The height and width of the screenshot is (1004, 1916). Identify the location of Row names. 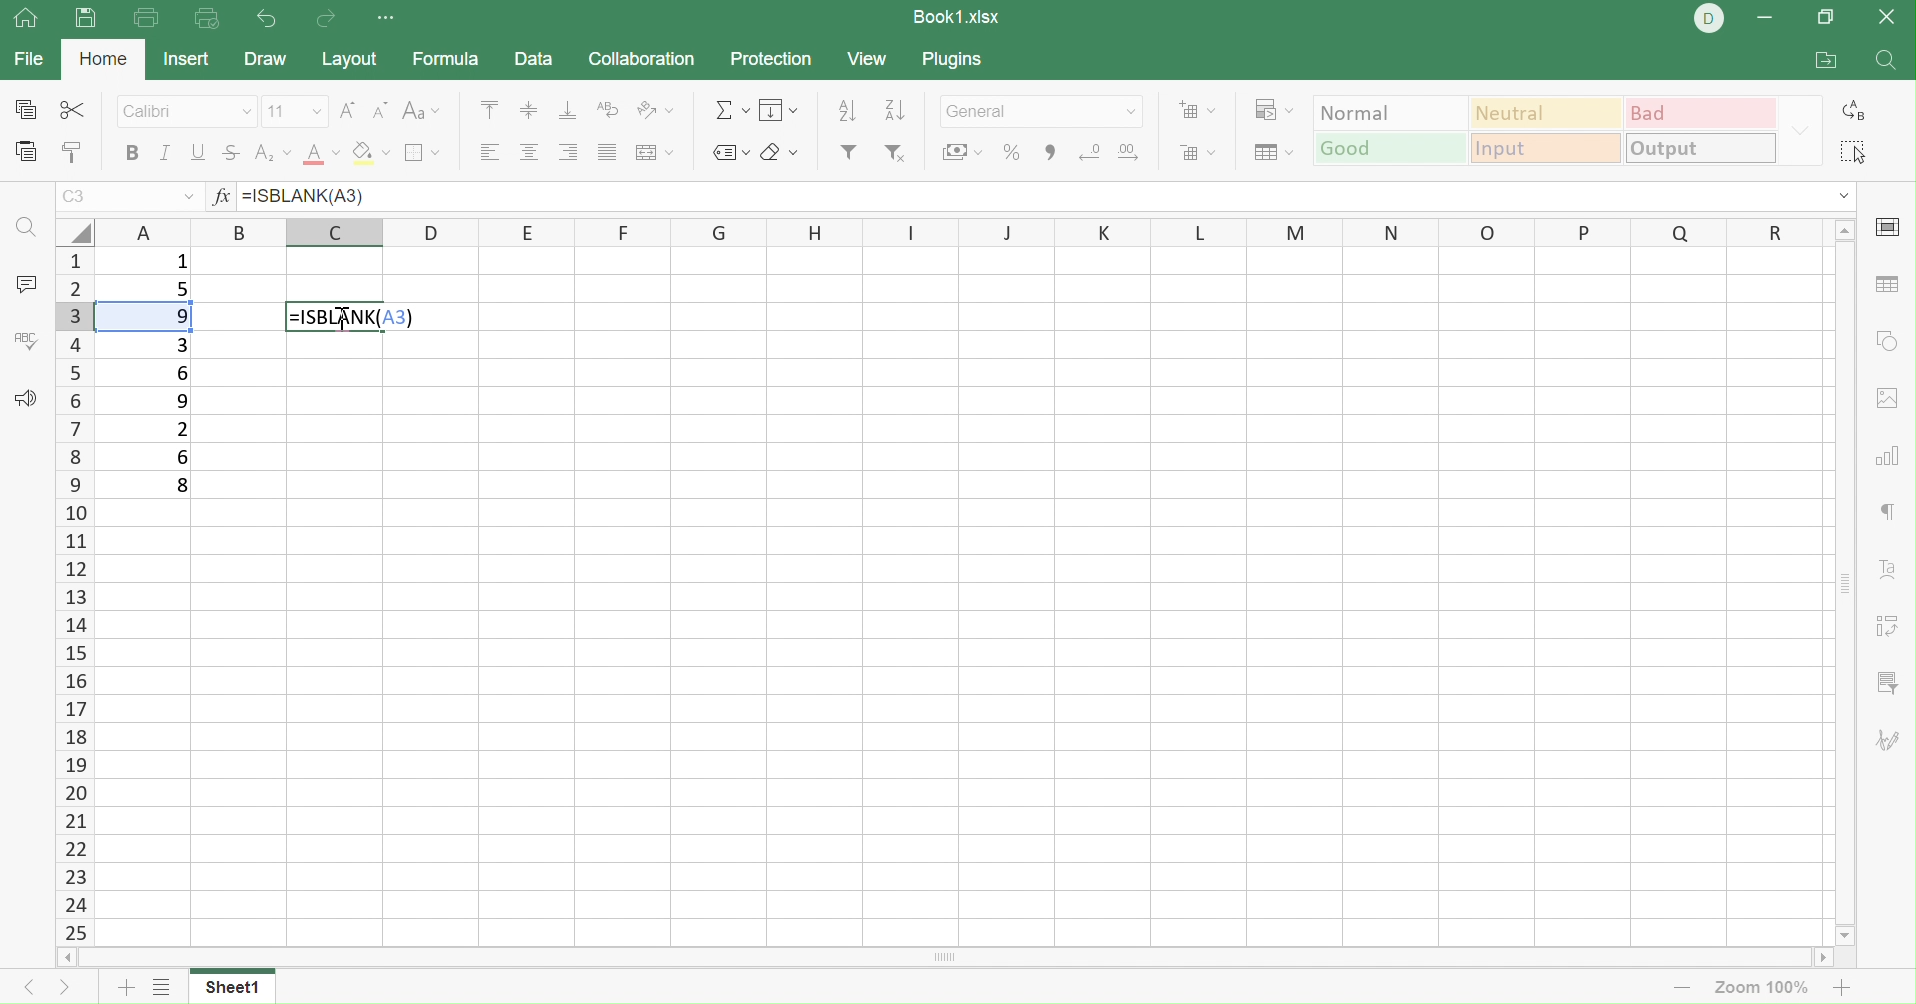
(74, 596).